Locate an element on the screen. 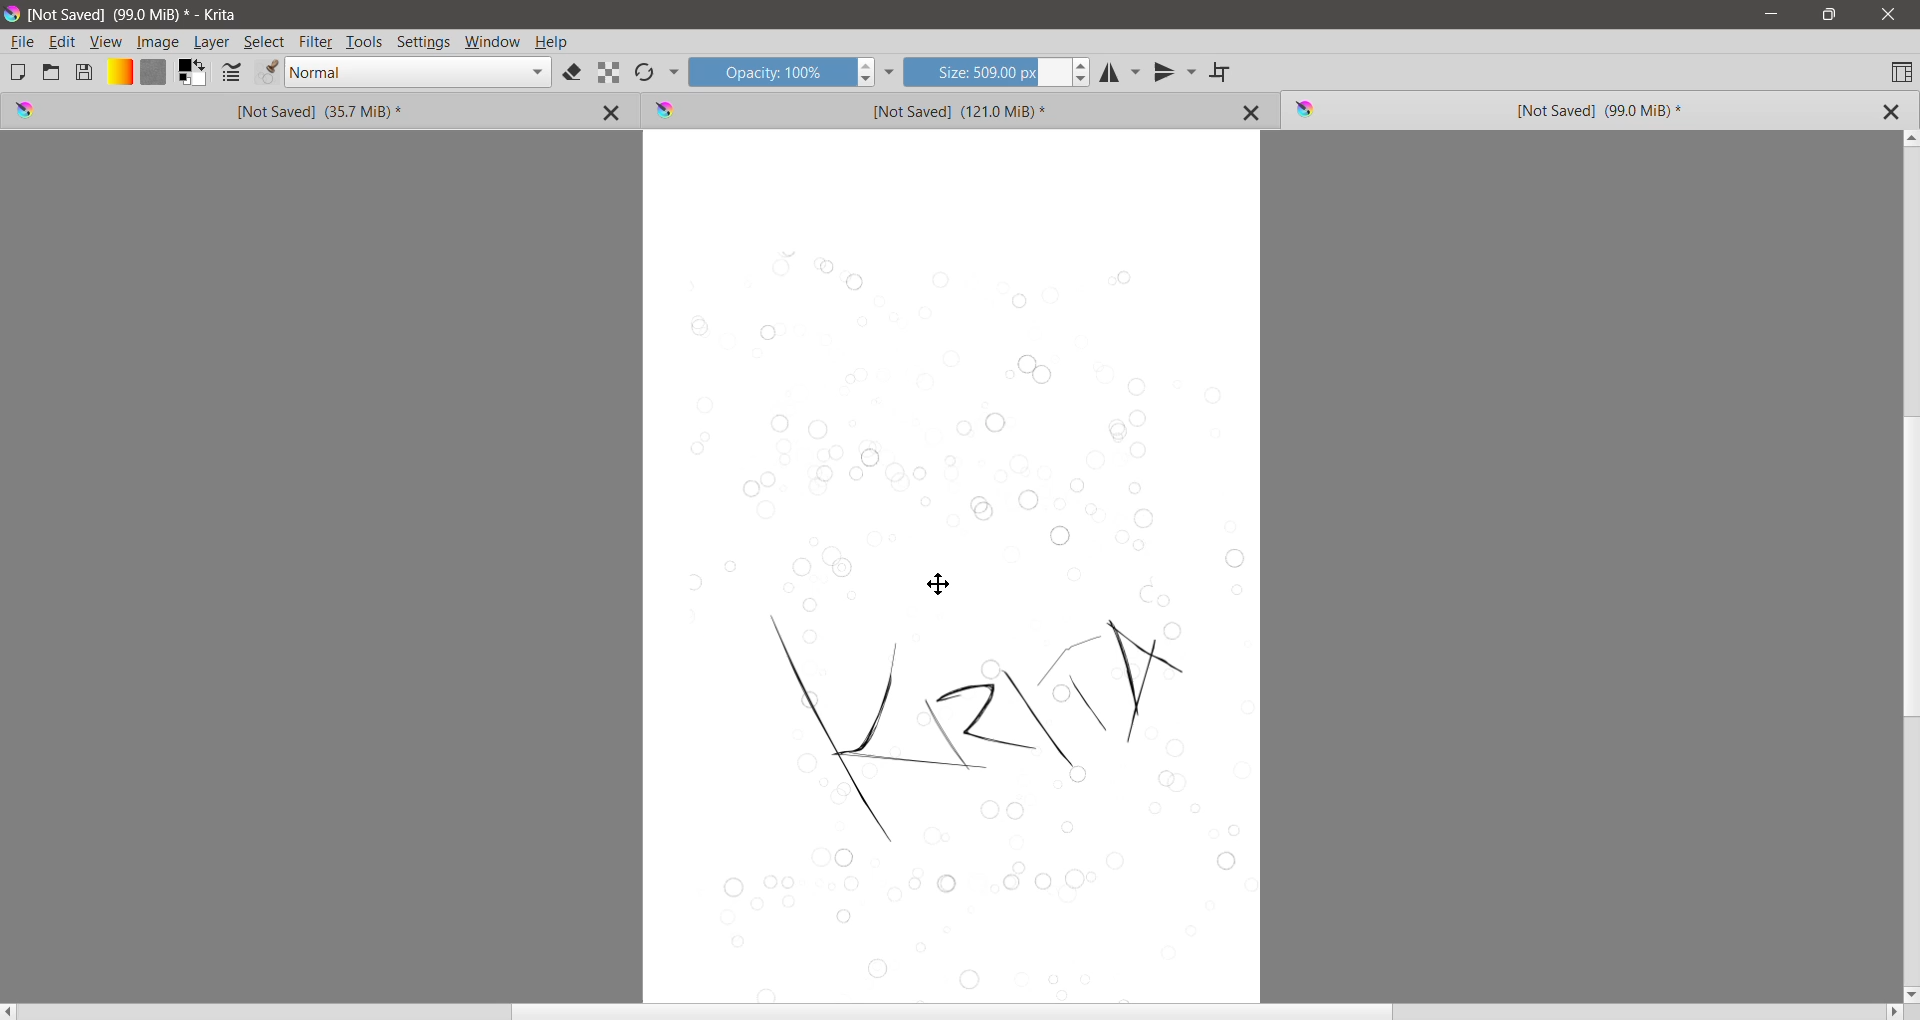  Image is located at coordinates (158, 43).